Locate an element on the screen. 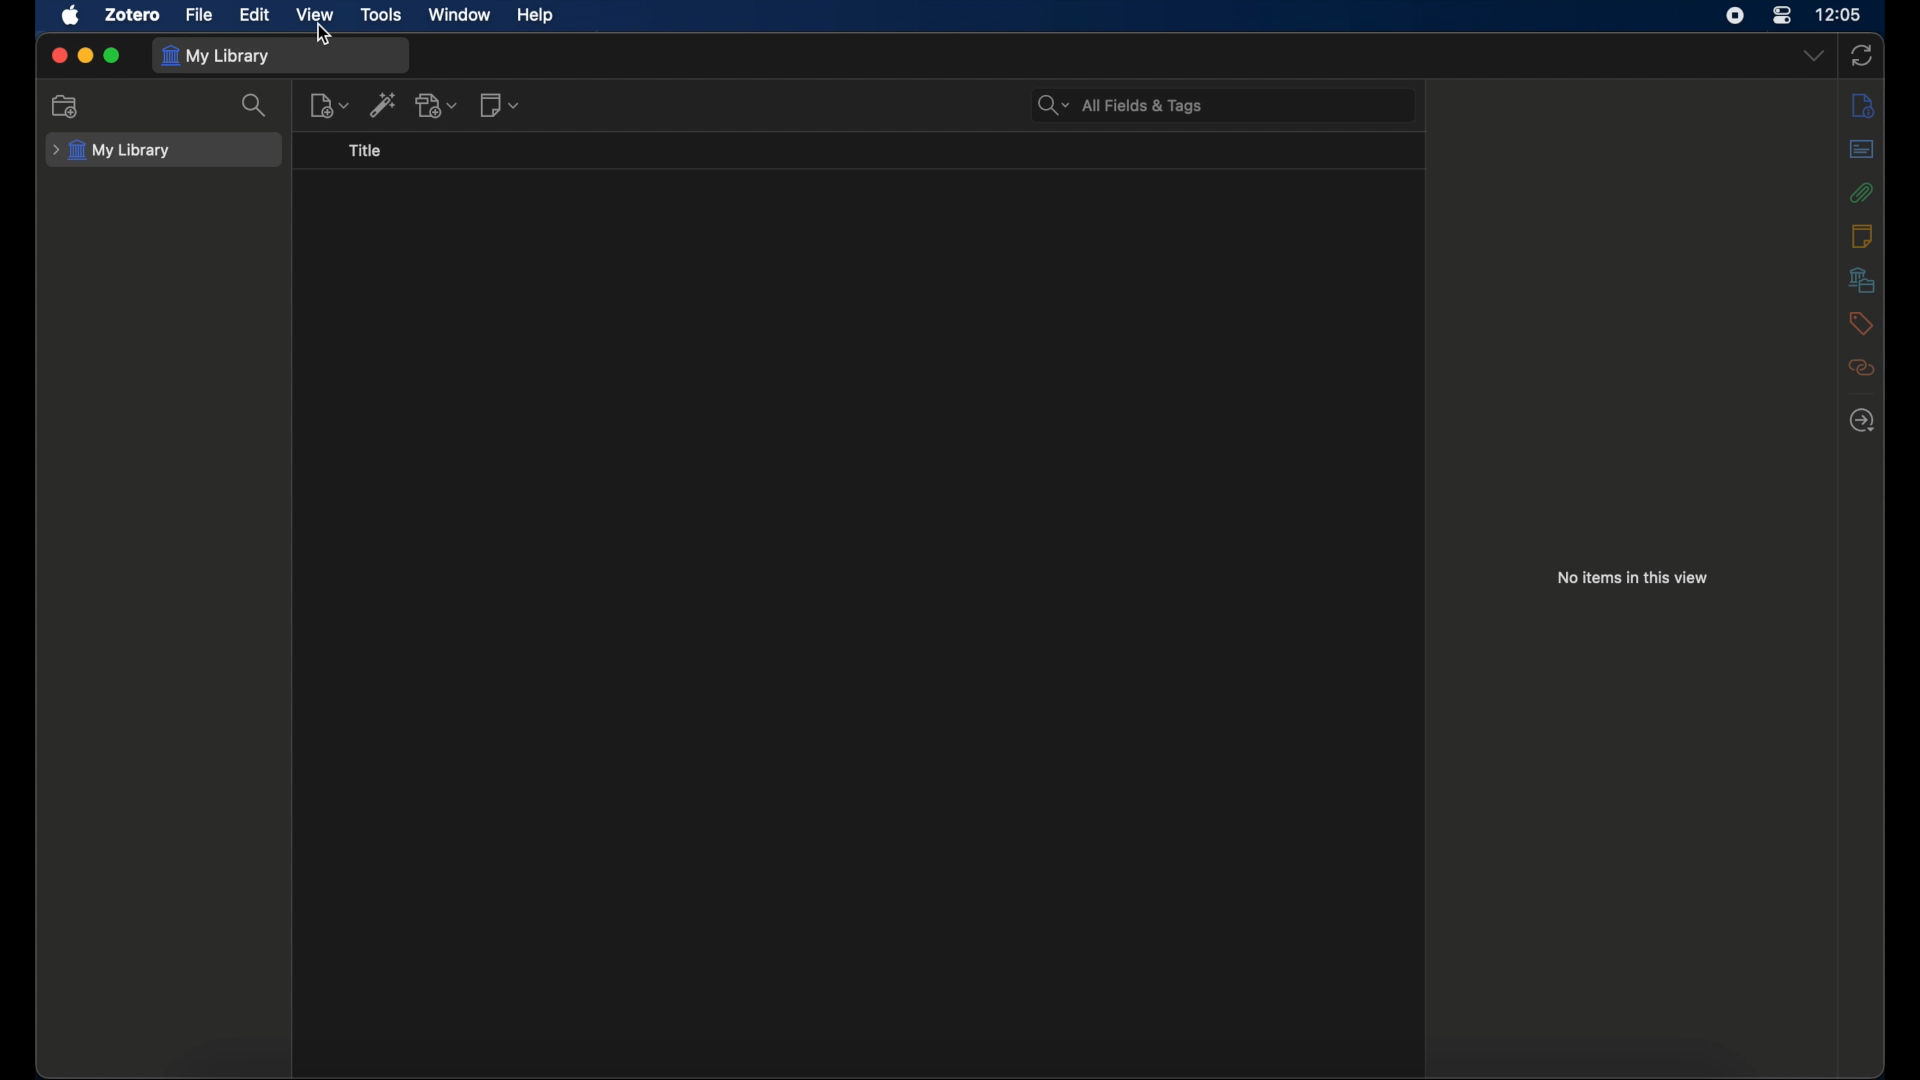  time is located at coordinates (1842, 13).